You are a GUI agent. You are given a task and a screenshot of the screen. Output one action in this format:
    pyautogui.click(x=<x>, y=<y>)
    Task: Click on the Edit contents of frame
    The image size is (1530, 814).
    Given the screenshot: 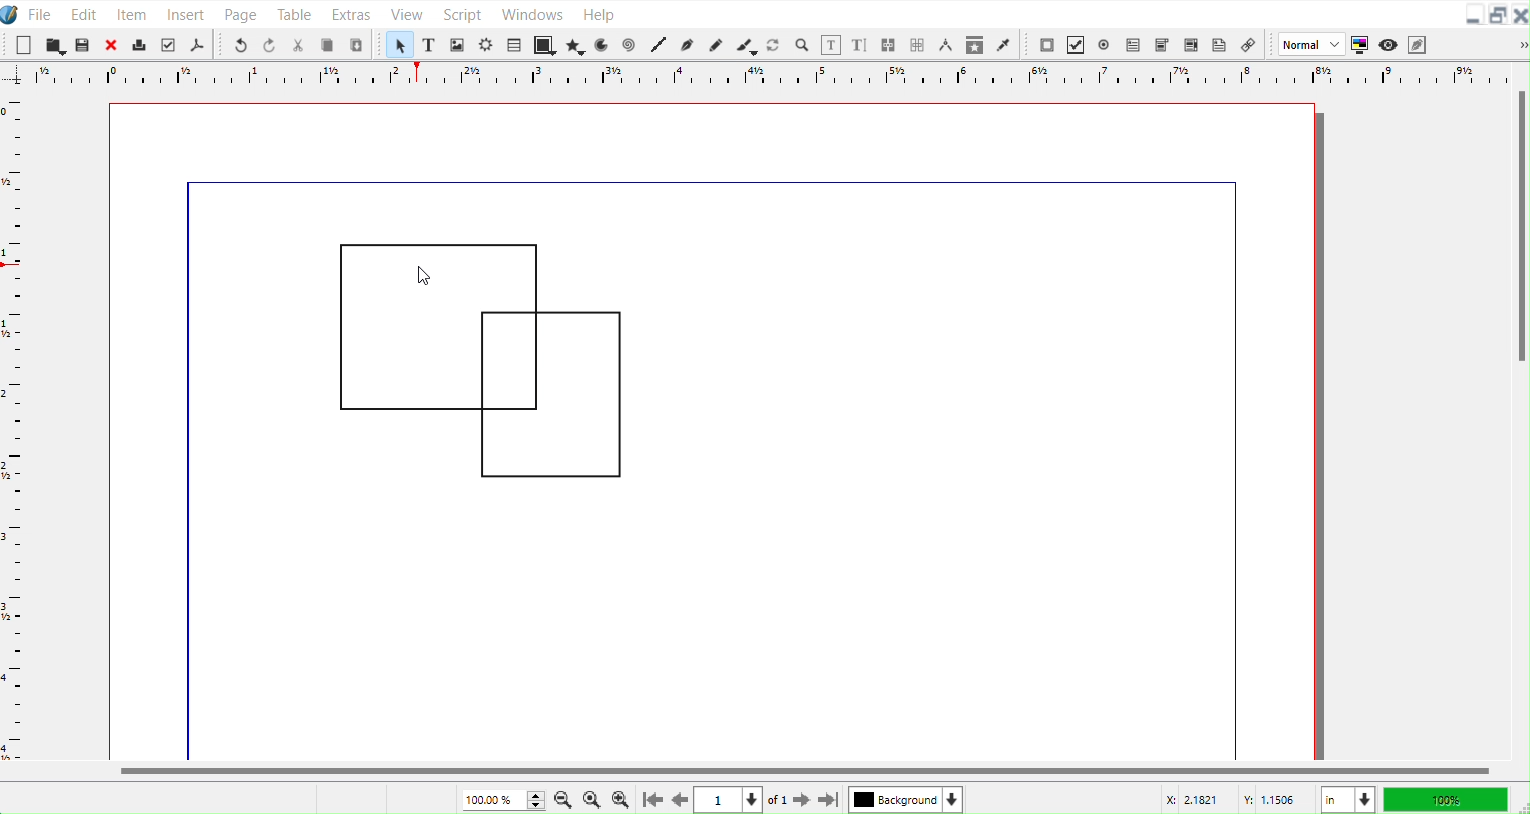 What is the action you would take?
    pyautogui.click(x=831, y=45)
    